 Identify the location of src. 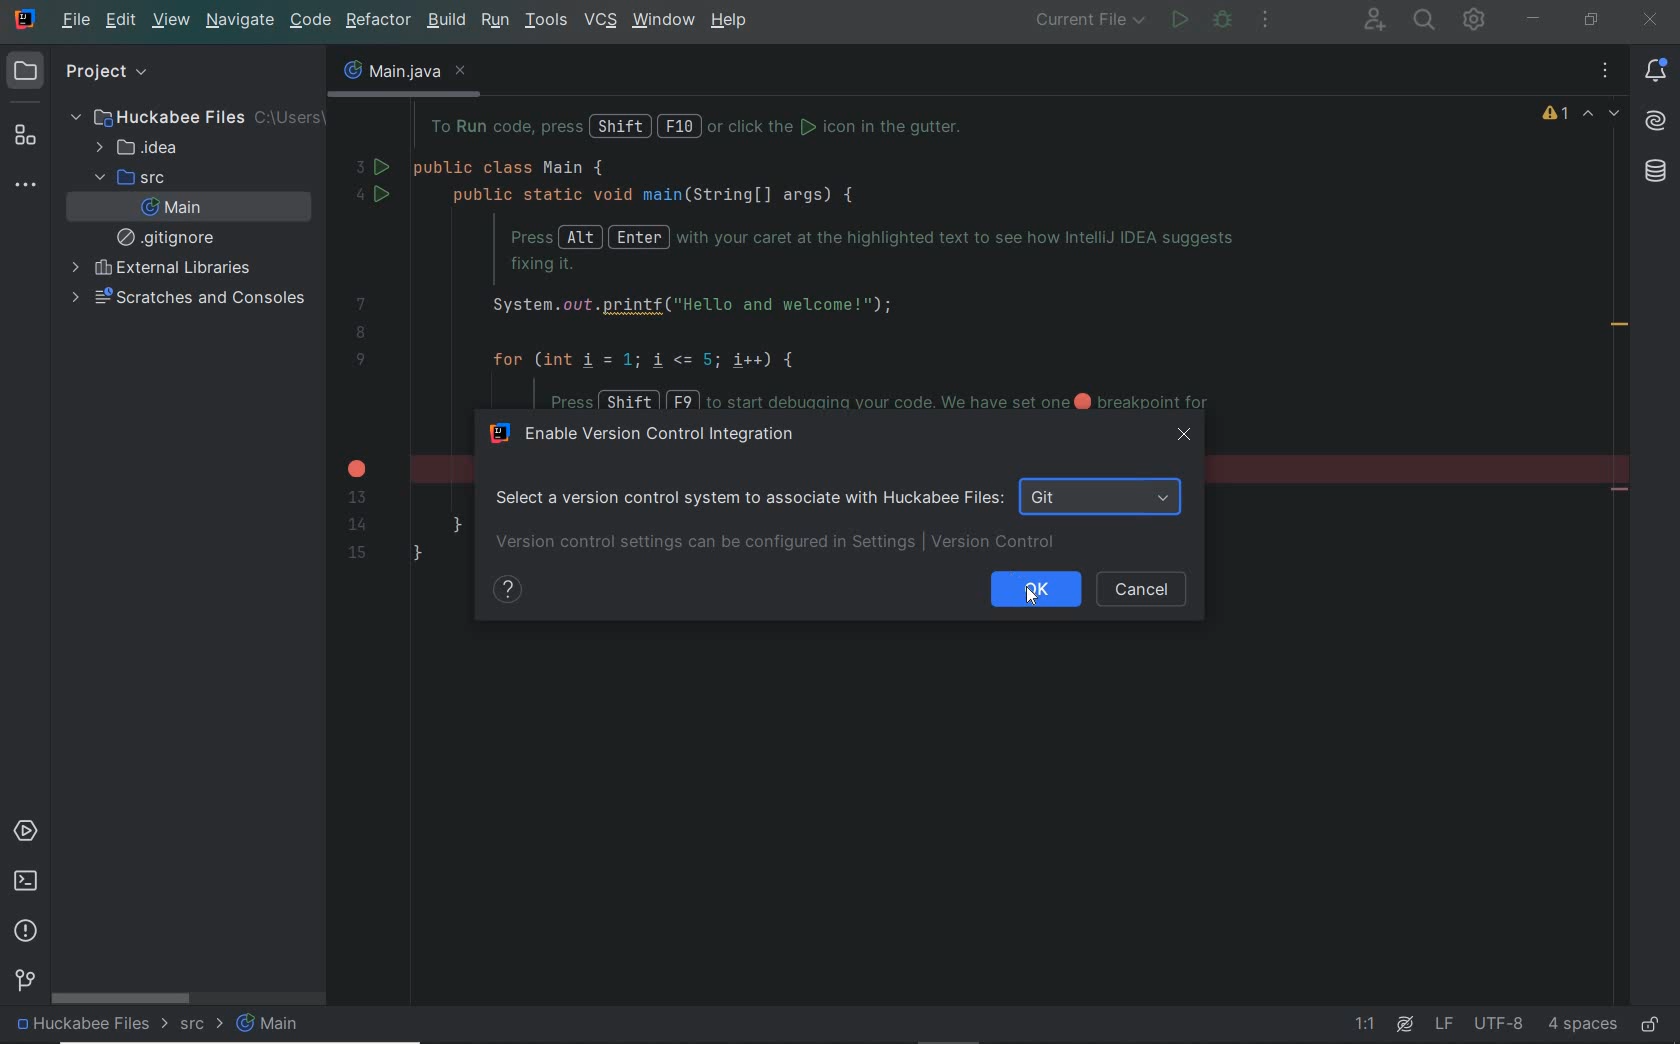
(127, 177).